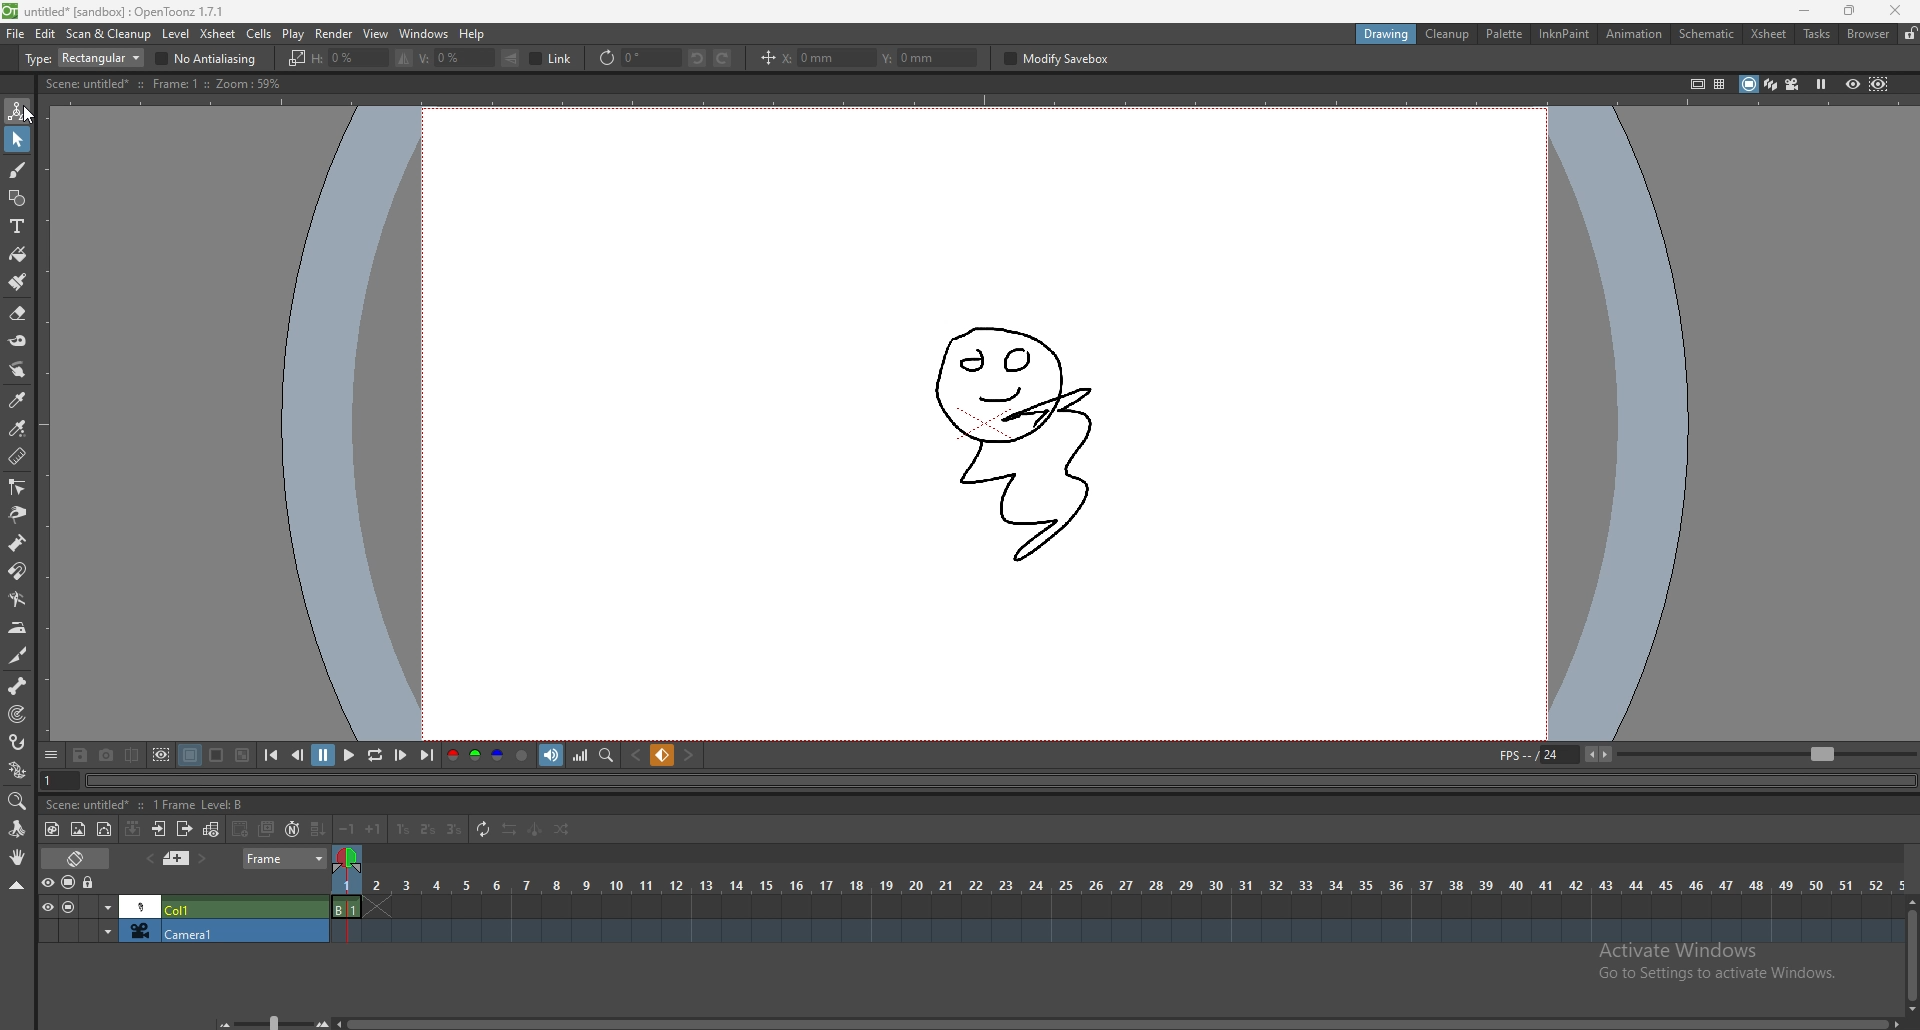 The image size is (1920, 1030). I want to click on decrease step, so click(348, 830).